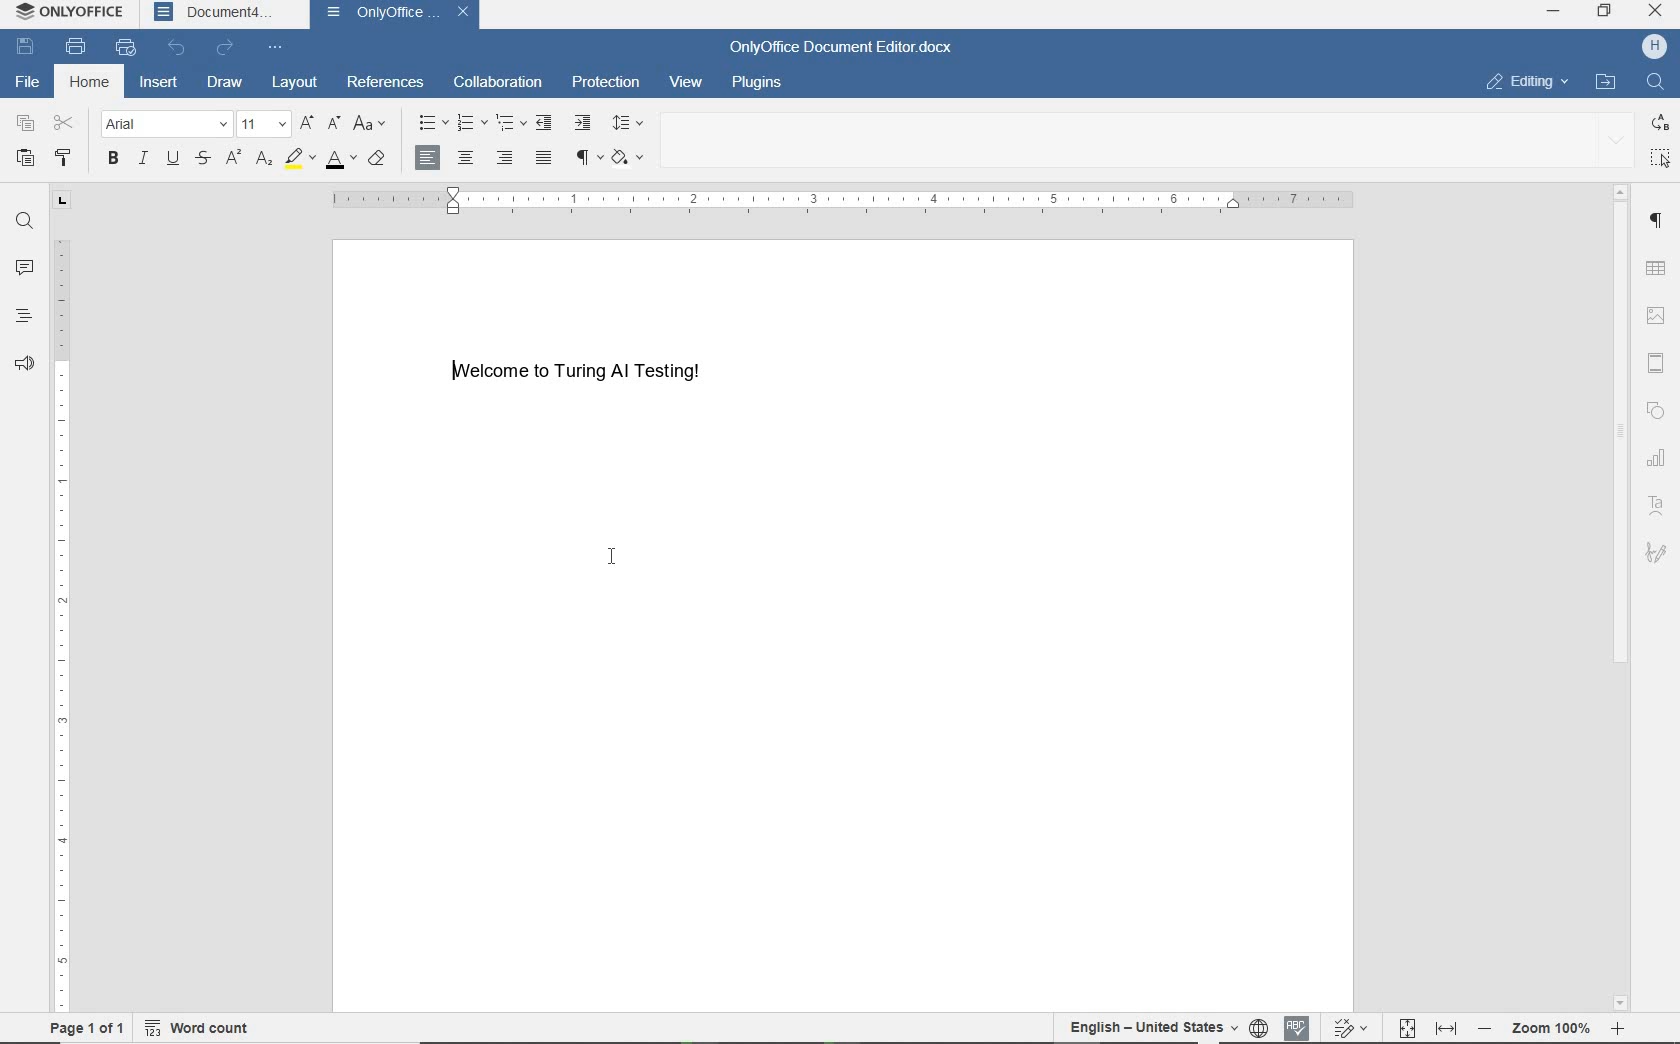 The image size is (1680, 1044). What do you see at coordinates (1529, 81) in the screenshot?
I see `EDITING` at bounding box center [1529, 81].